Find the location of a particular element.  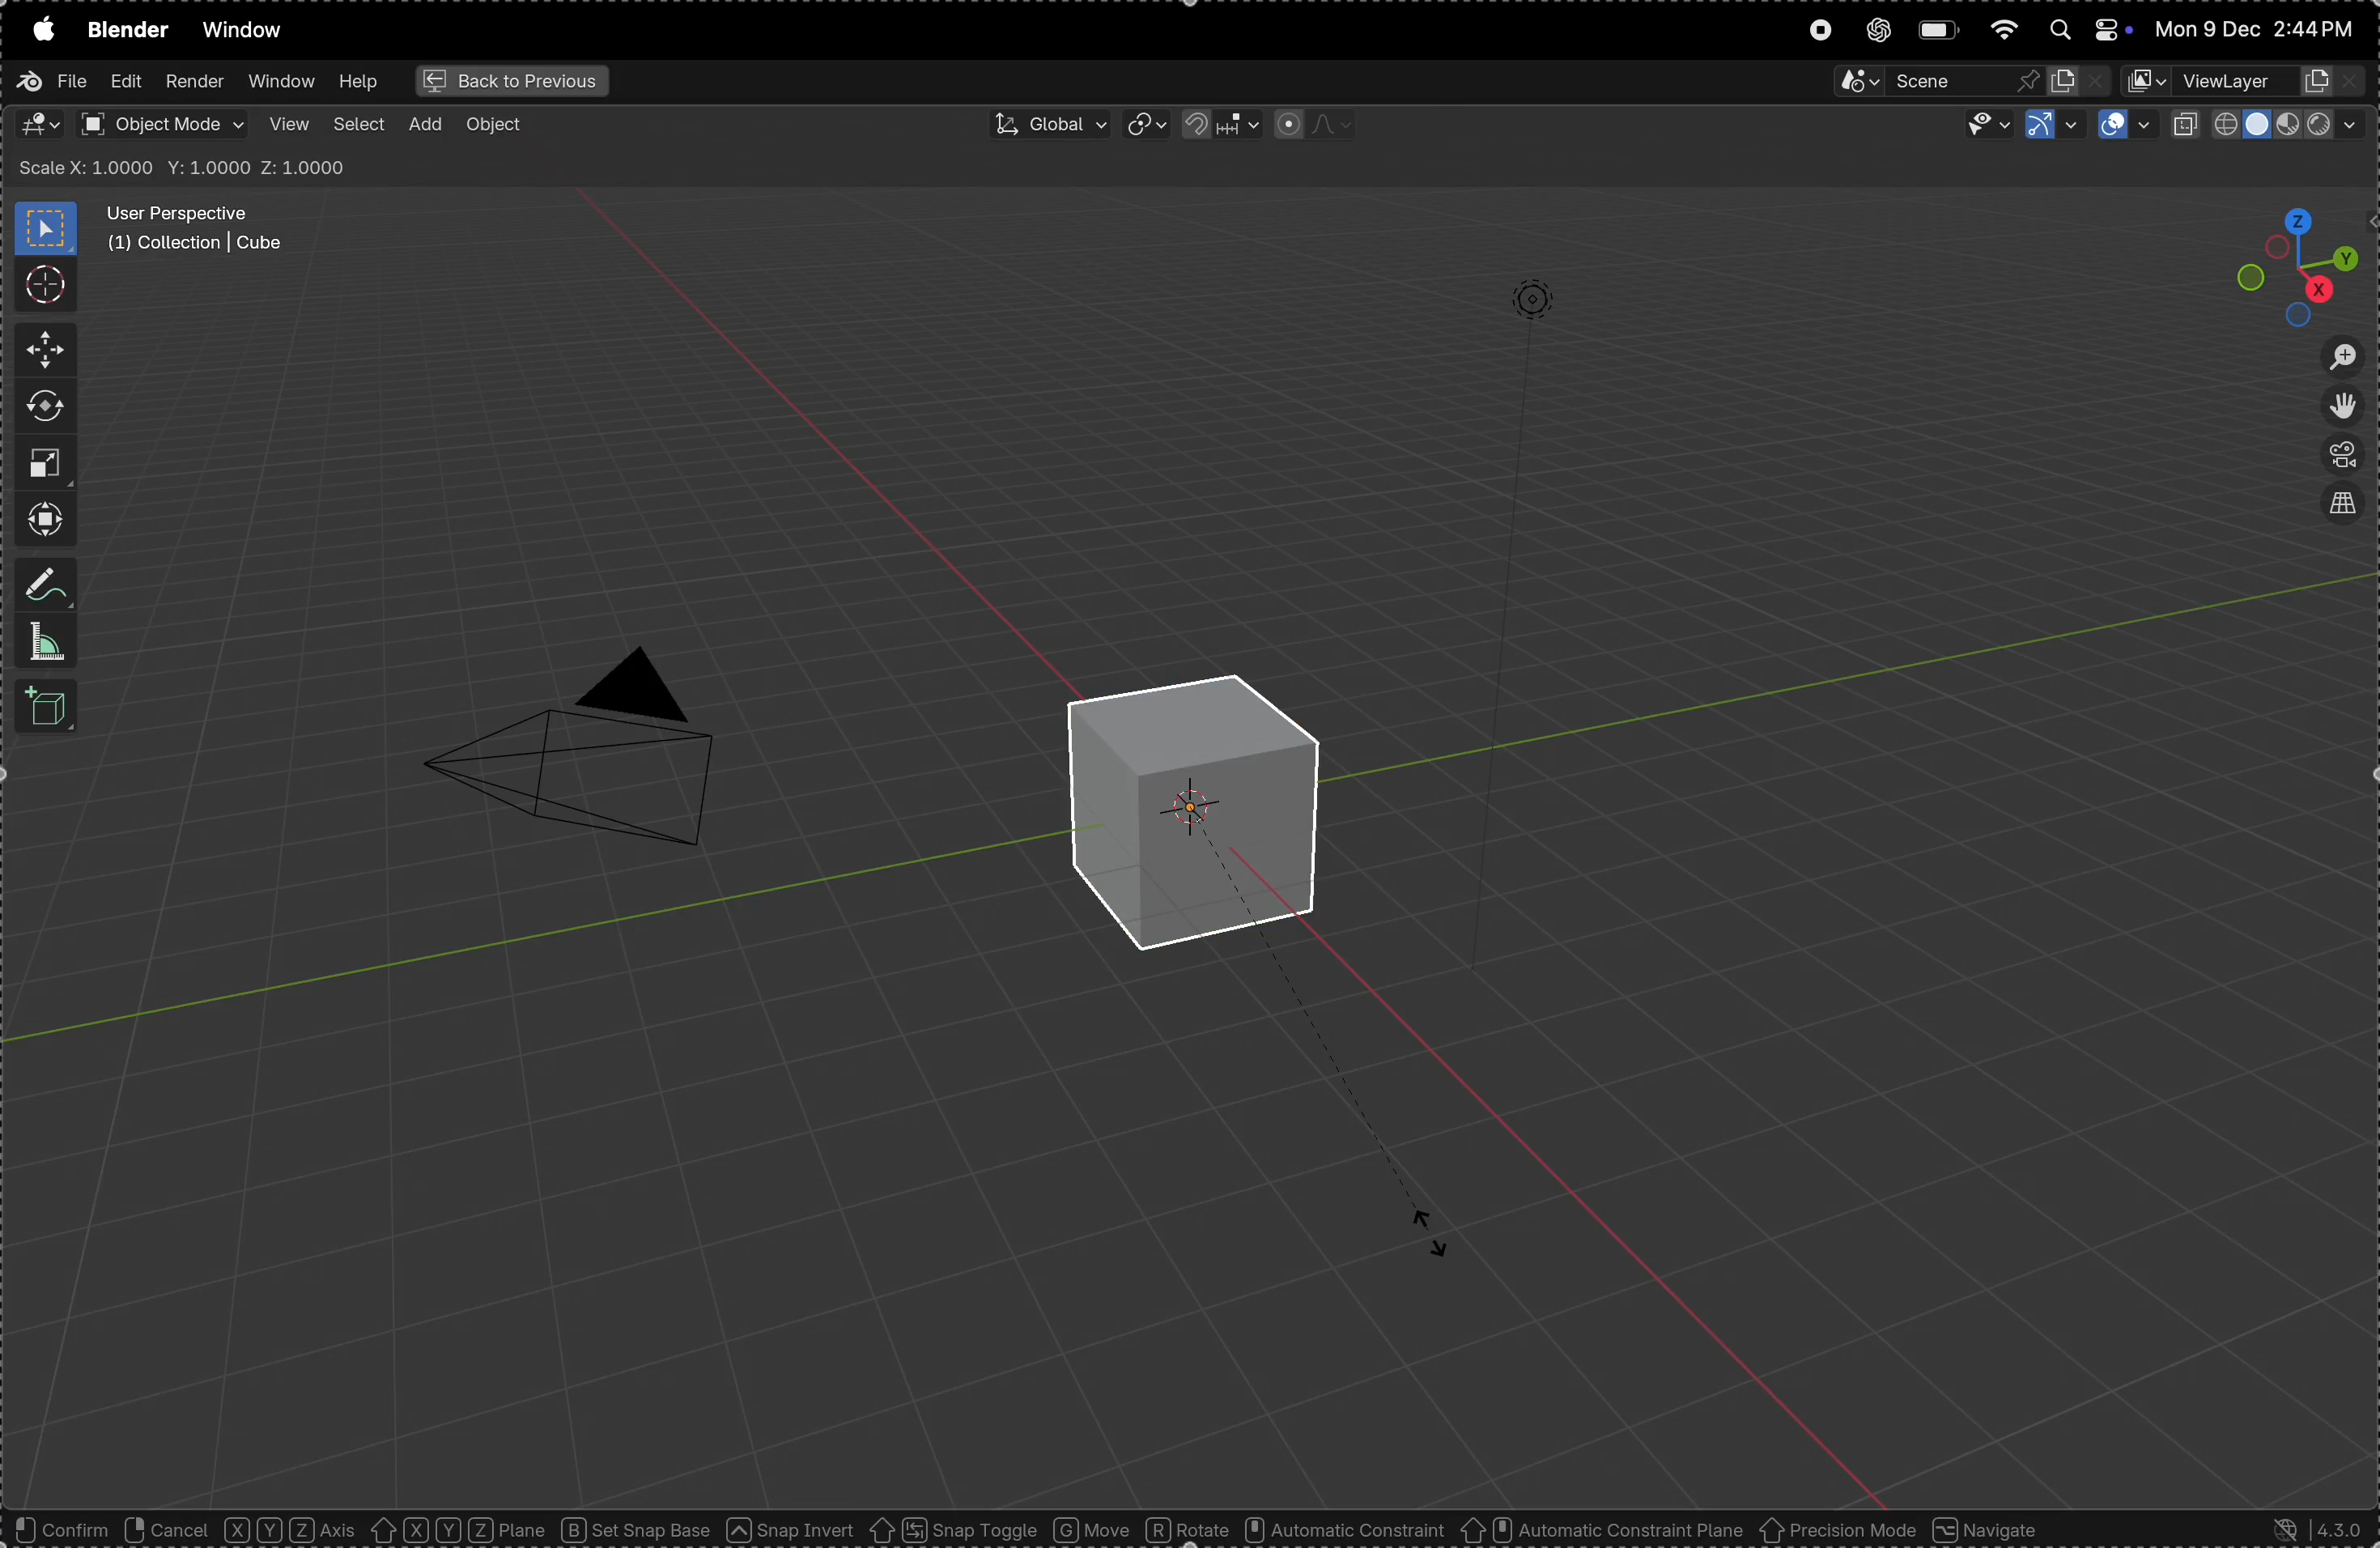

move is located at coordinates (42, 349).